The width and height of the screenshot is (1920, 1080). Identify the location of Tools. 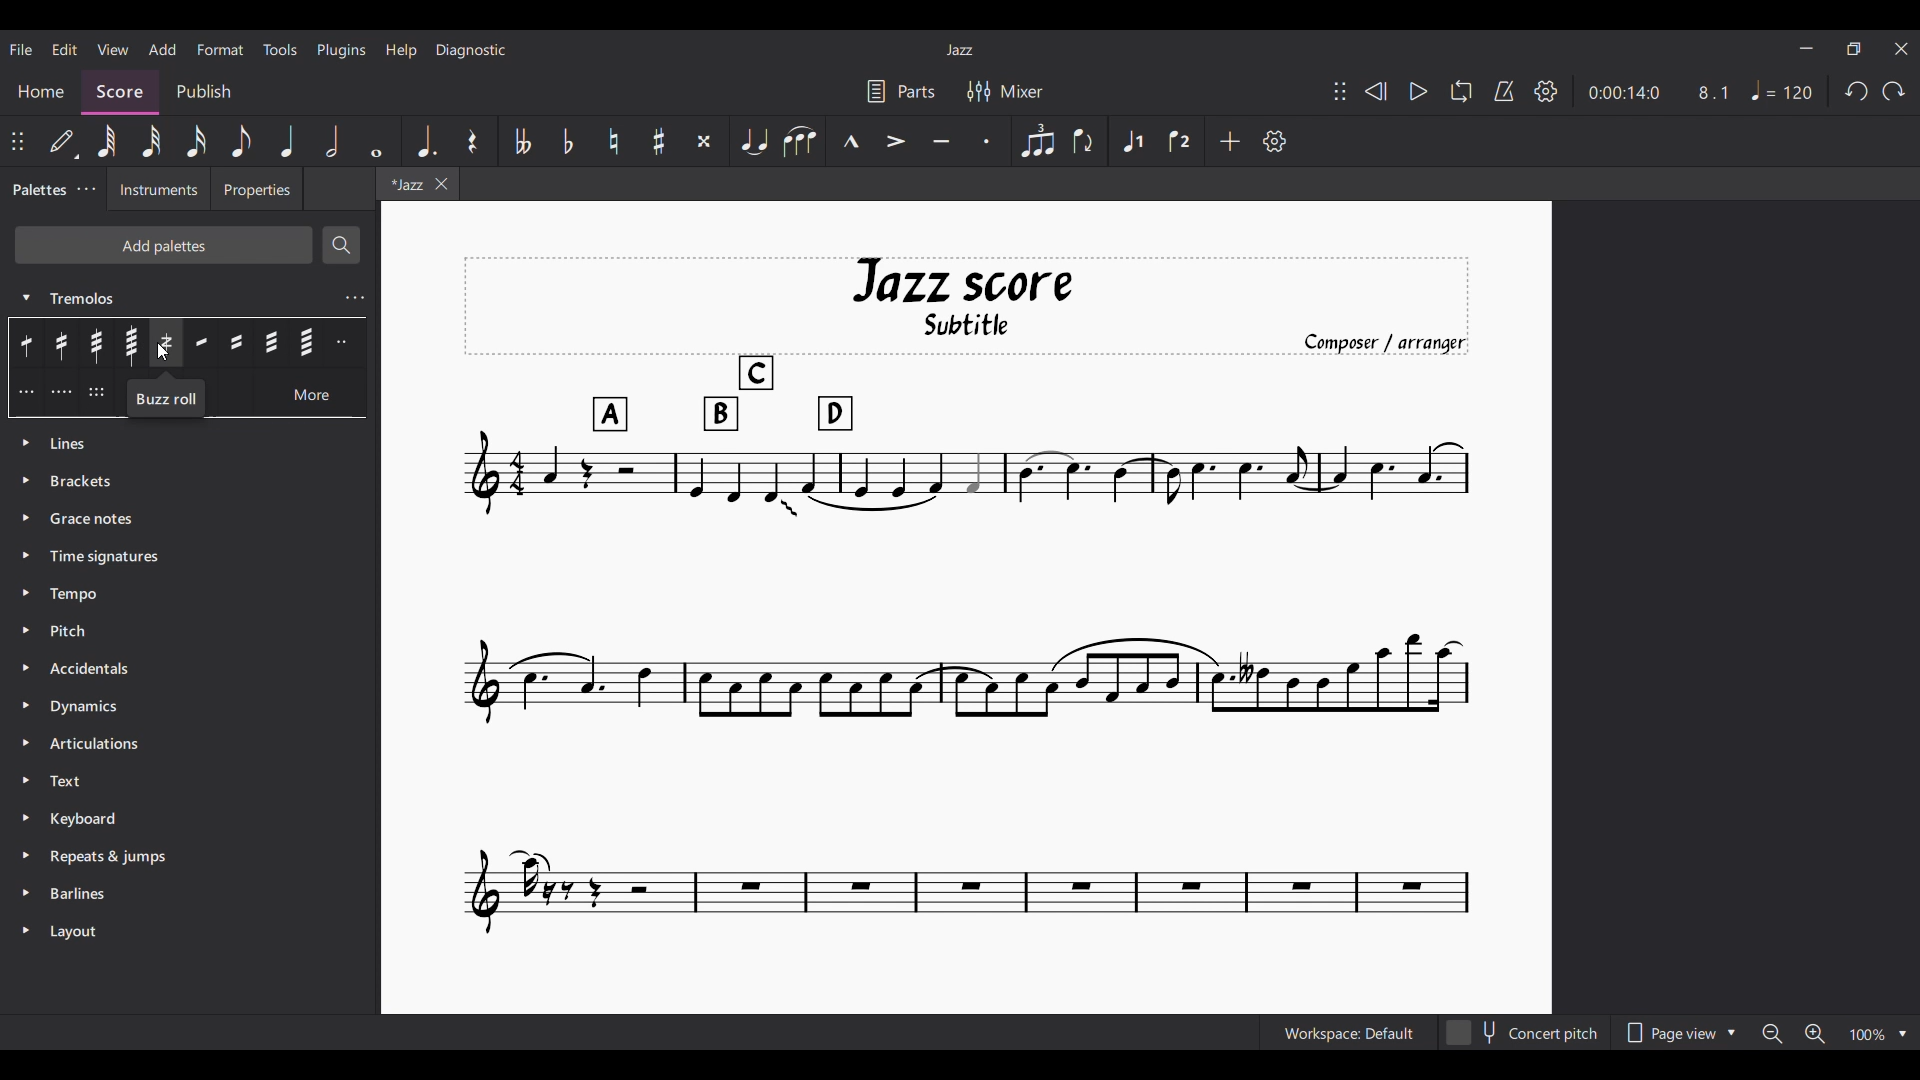
(280, 49).